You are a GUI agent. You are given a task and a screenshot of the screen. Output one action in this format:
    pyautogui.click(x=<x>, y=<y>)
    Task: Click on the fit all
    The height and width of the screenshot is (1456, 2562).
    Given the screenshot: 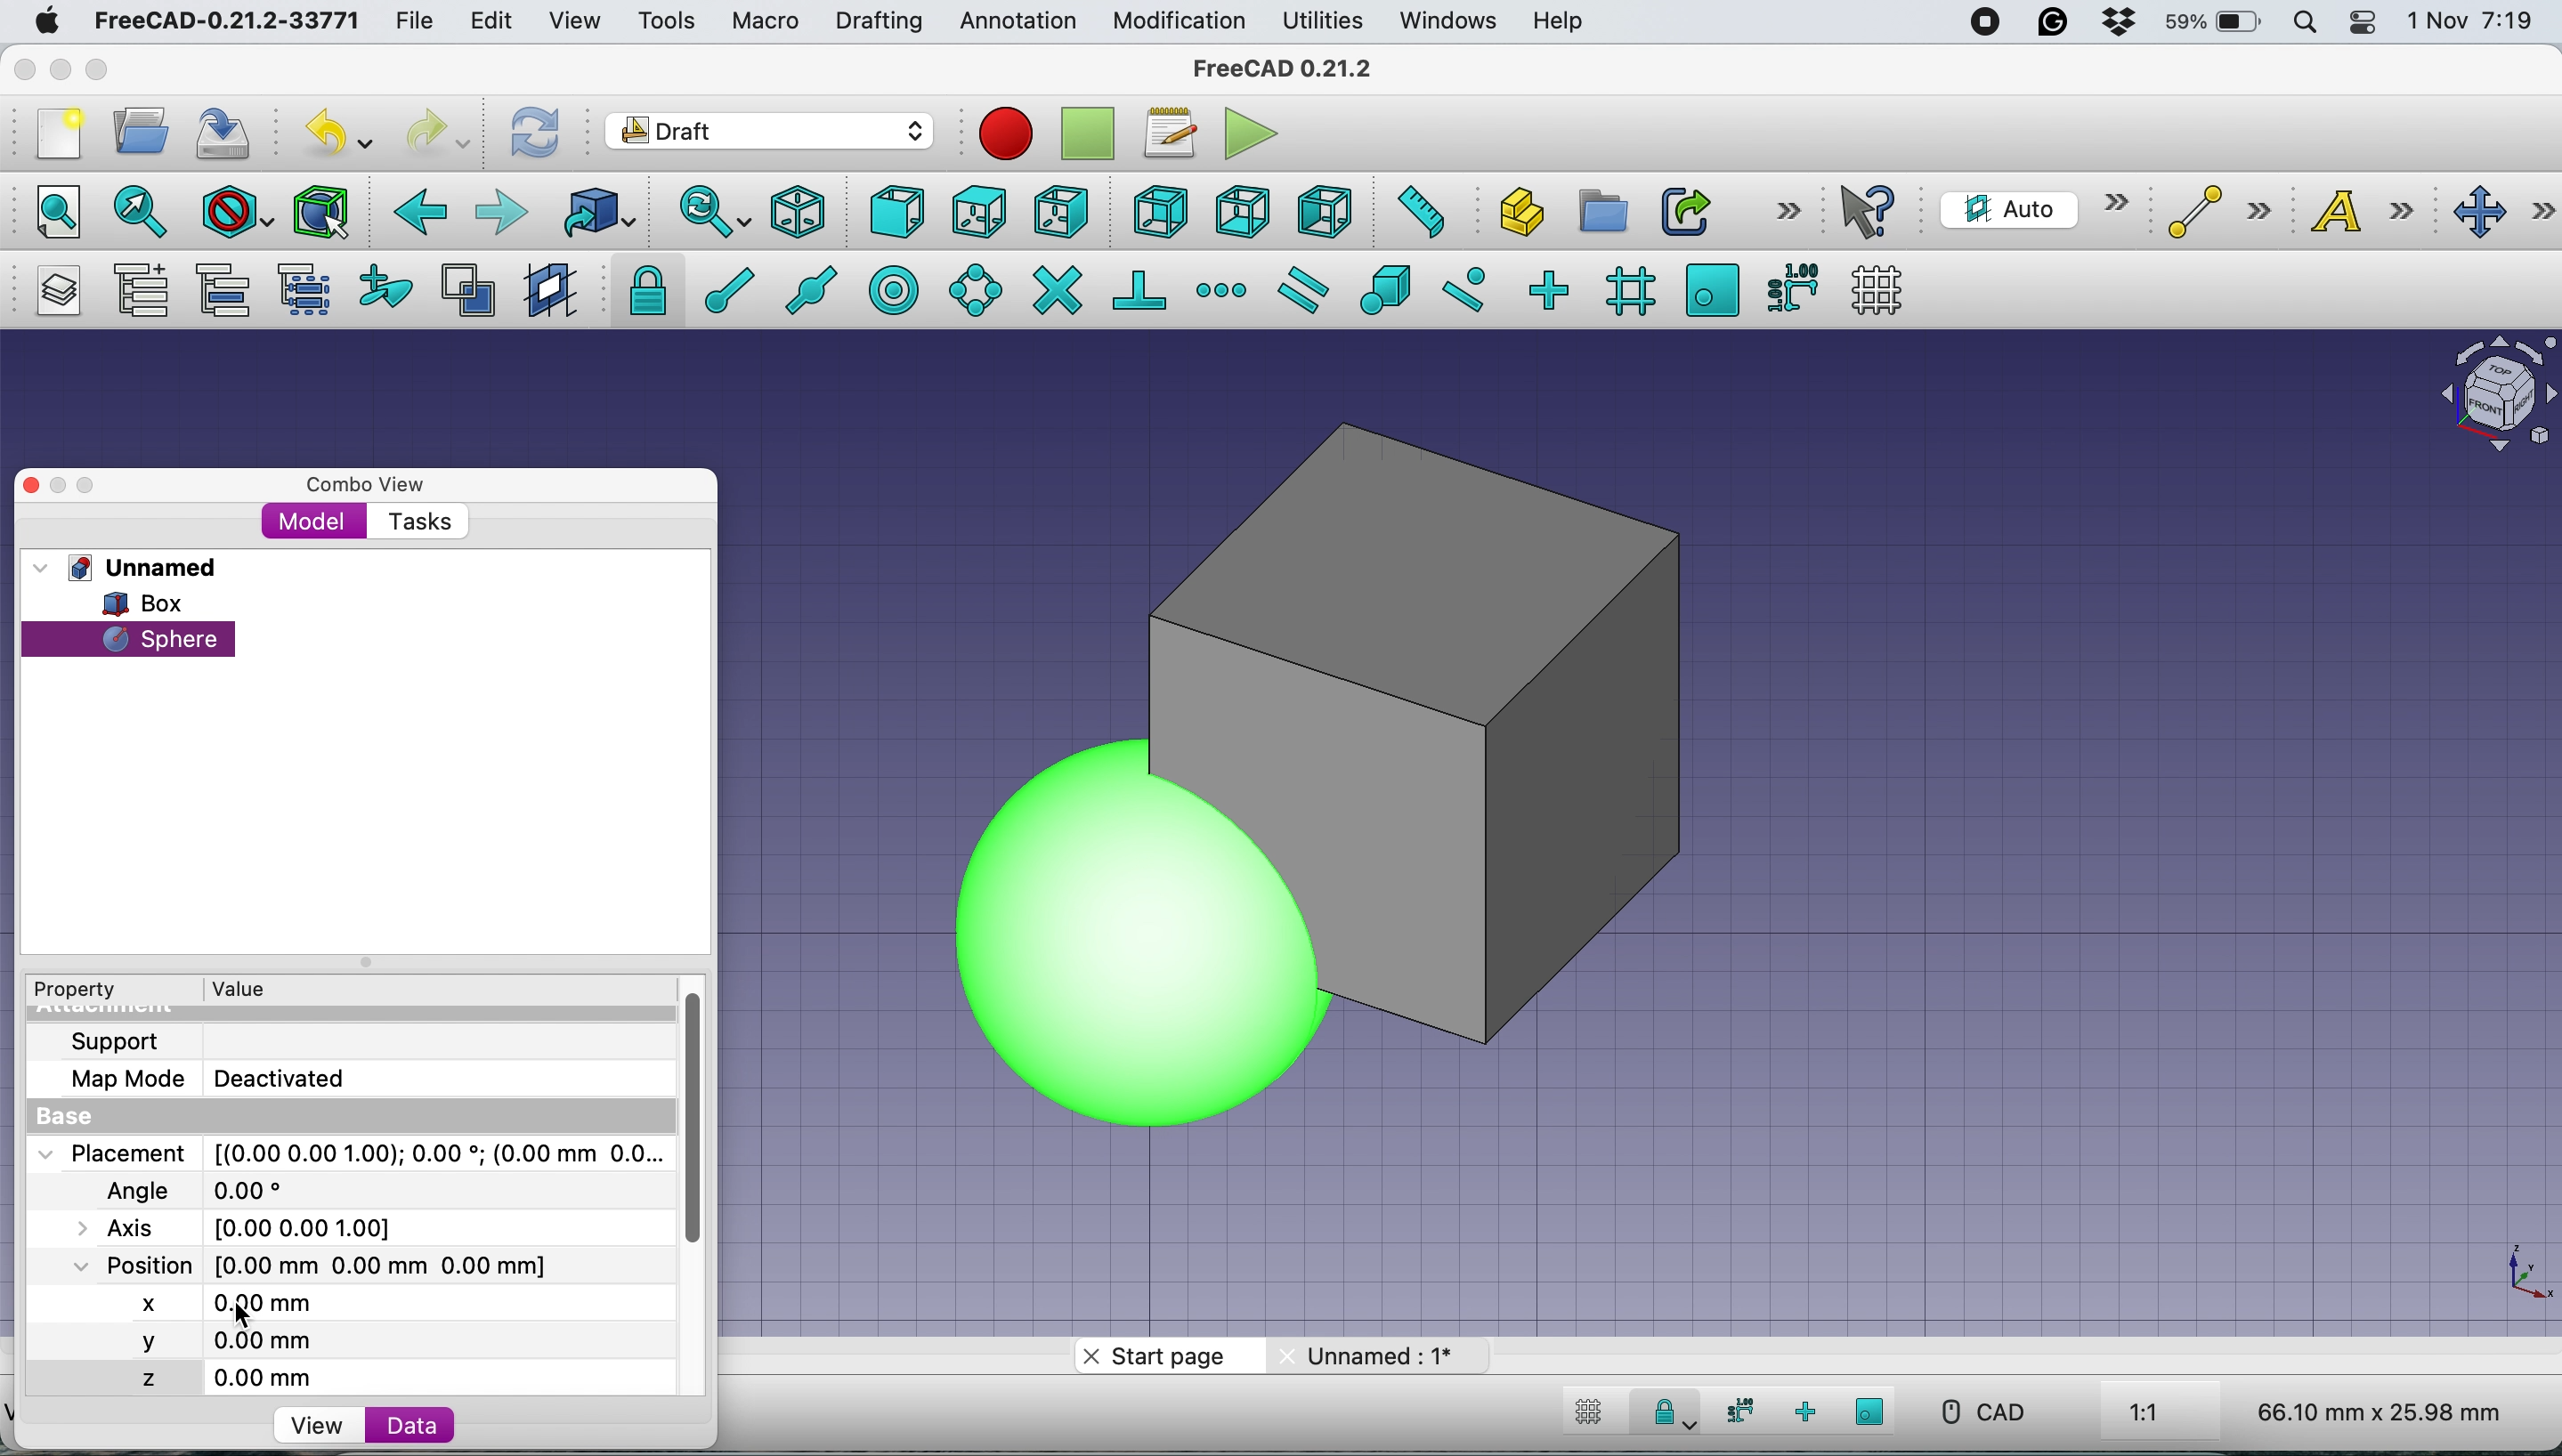 What is the action you would take?
    pyautogui.click(x=47, y=209)
    